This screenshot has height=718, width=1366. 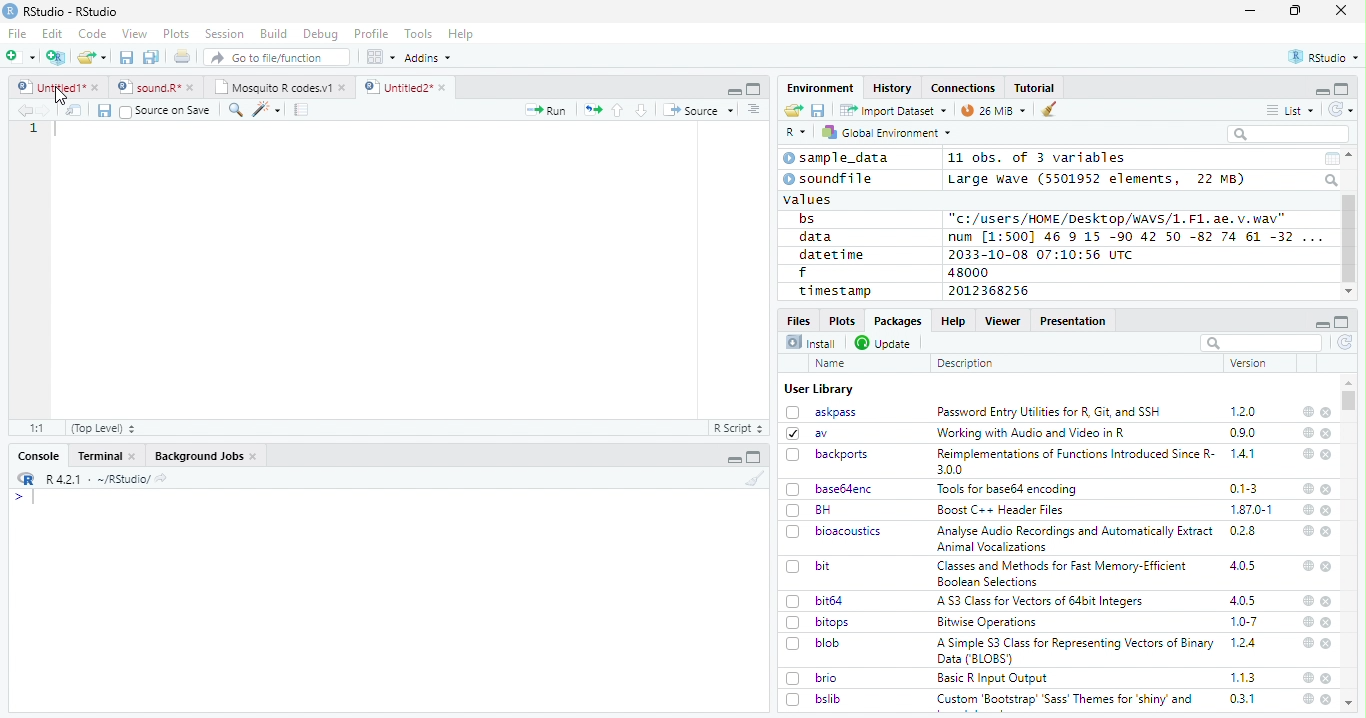 What do you see at coordinates (279, 87) in the screenshot?
I see `Mosquito R codes.v1` at bounding box center [279, 87].